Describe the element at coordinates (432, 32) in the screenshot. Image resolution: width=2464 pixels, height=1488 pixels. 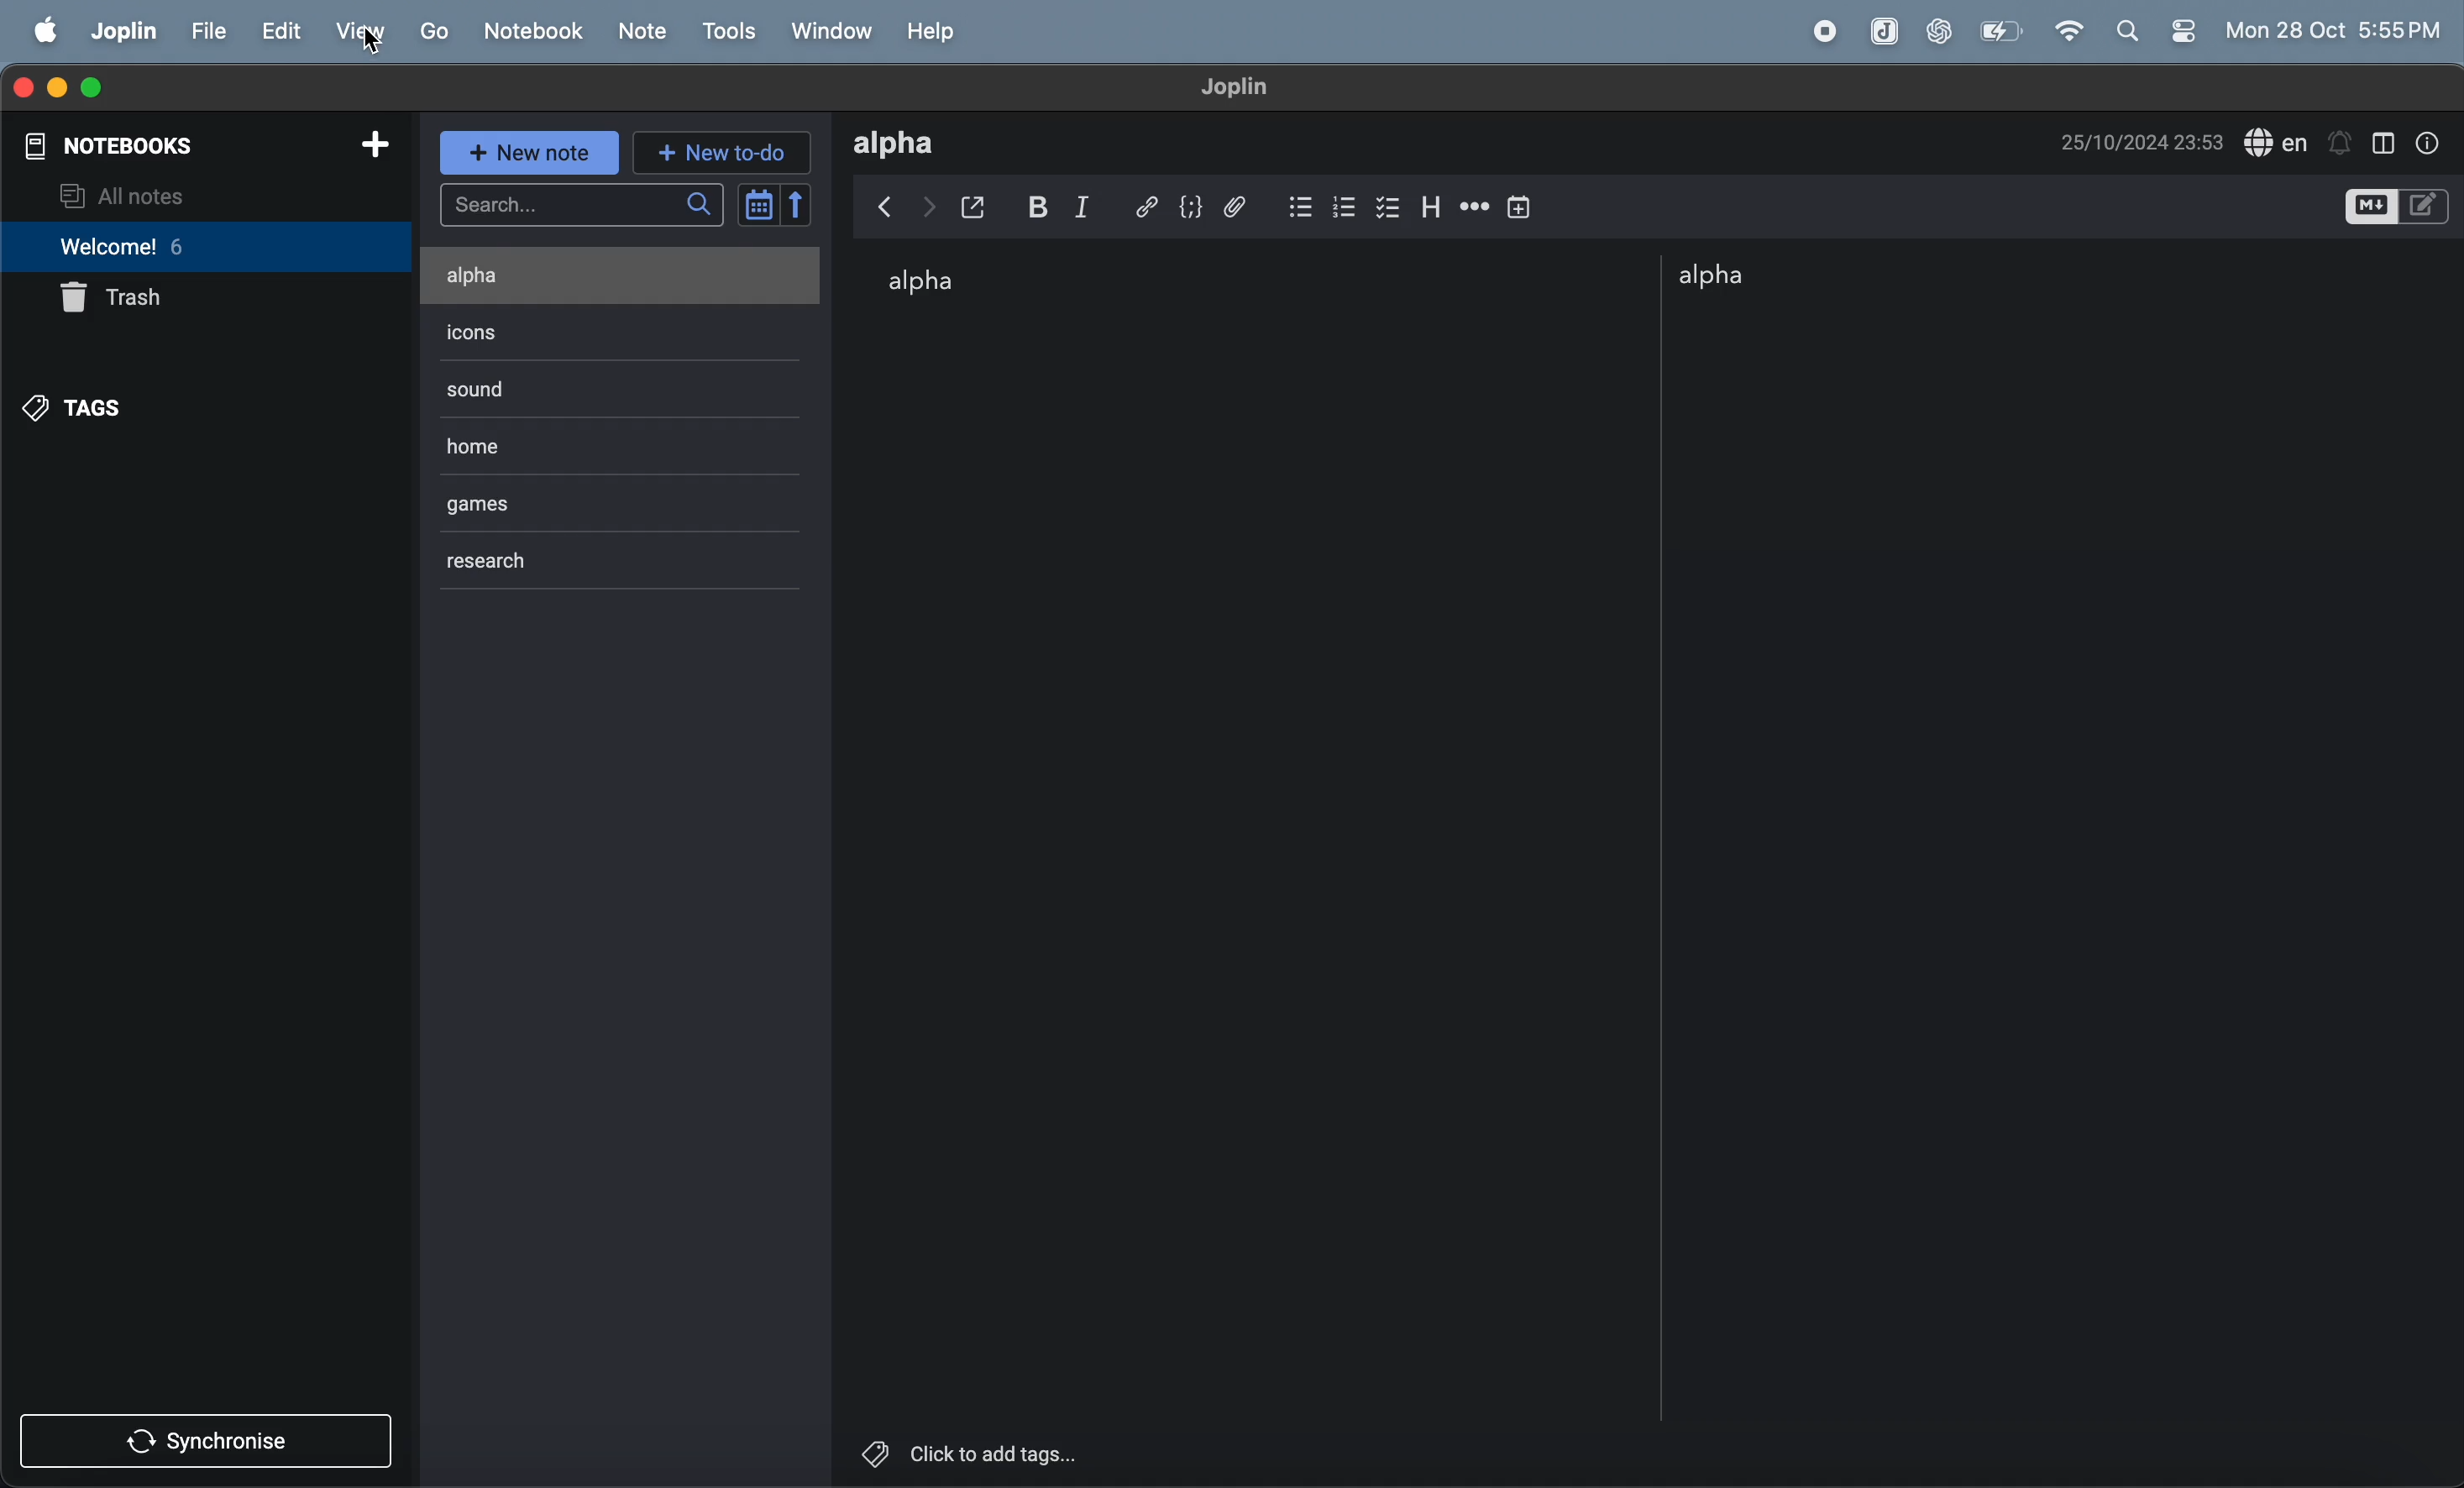
I see `go` at that location.